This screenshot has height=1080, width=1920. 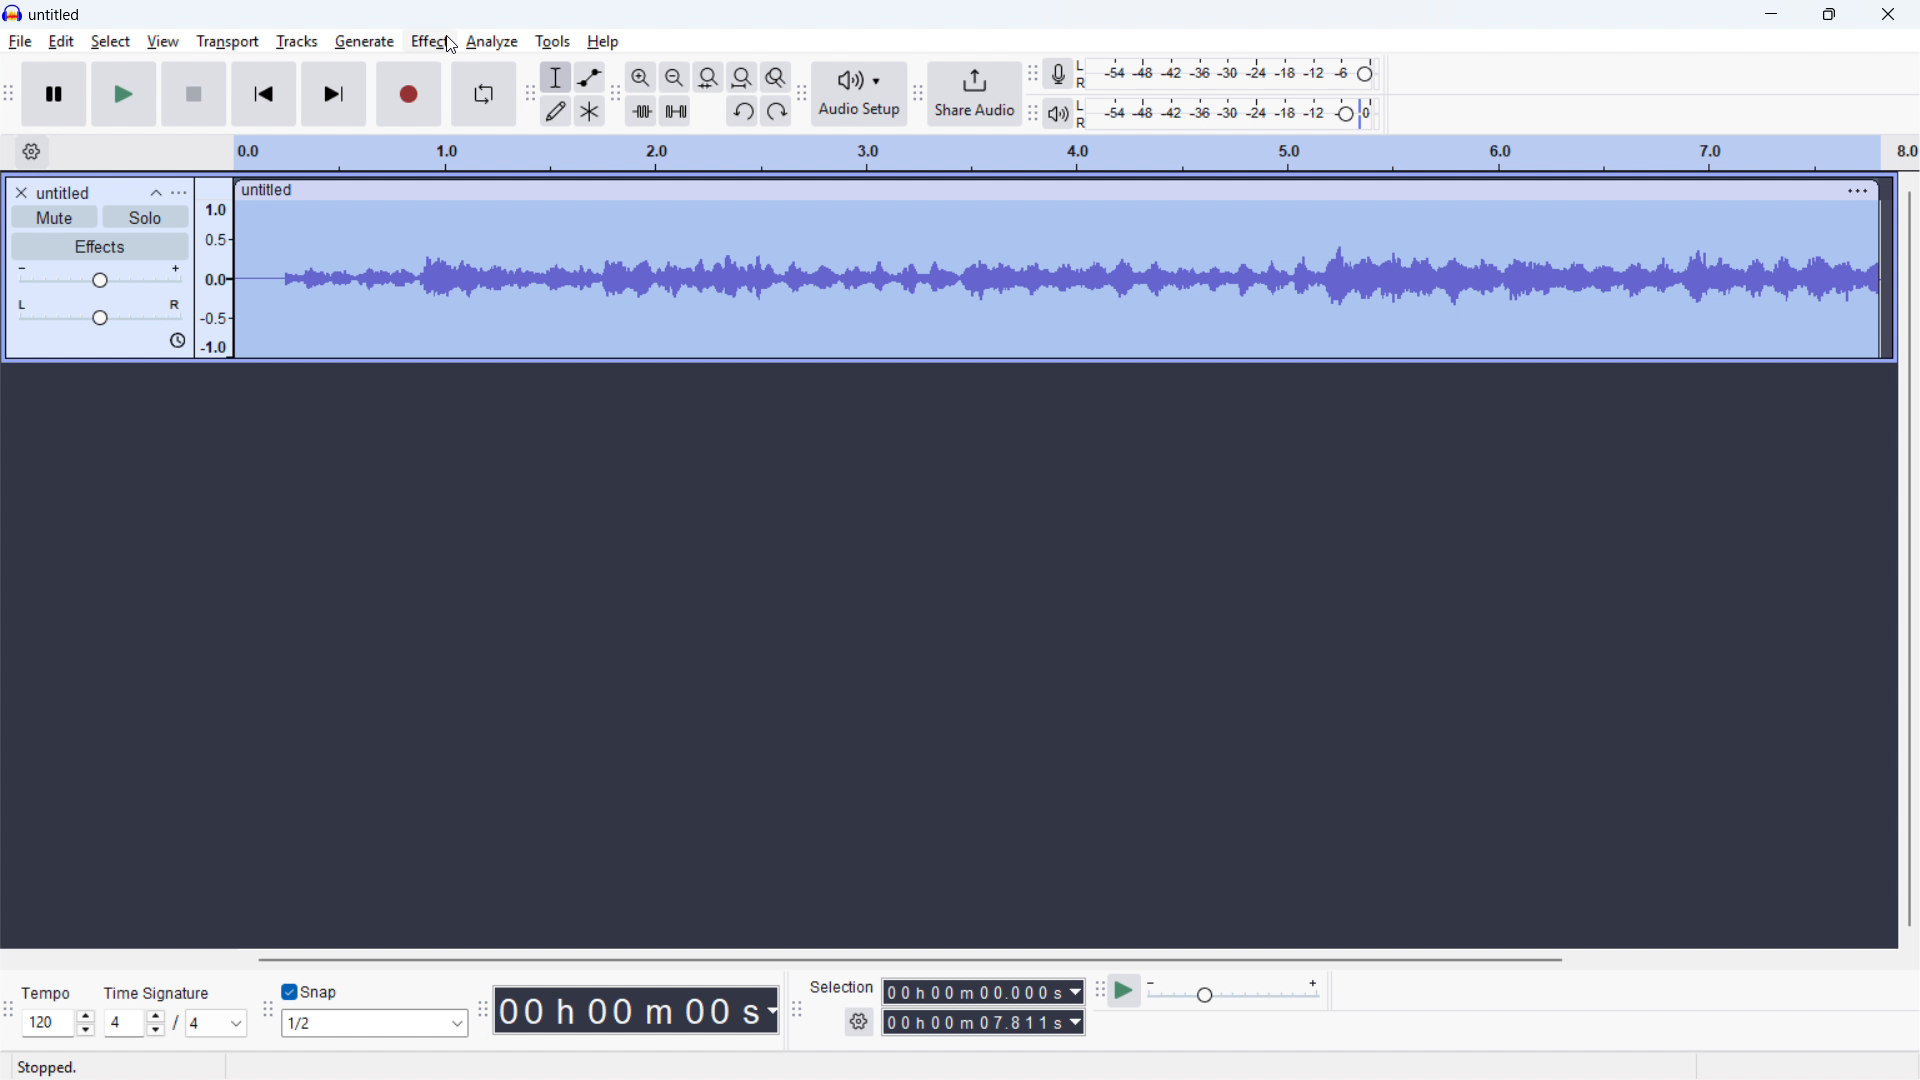 I want to click on close , so click(x=1886, y=14).